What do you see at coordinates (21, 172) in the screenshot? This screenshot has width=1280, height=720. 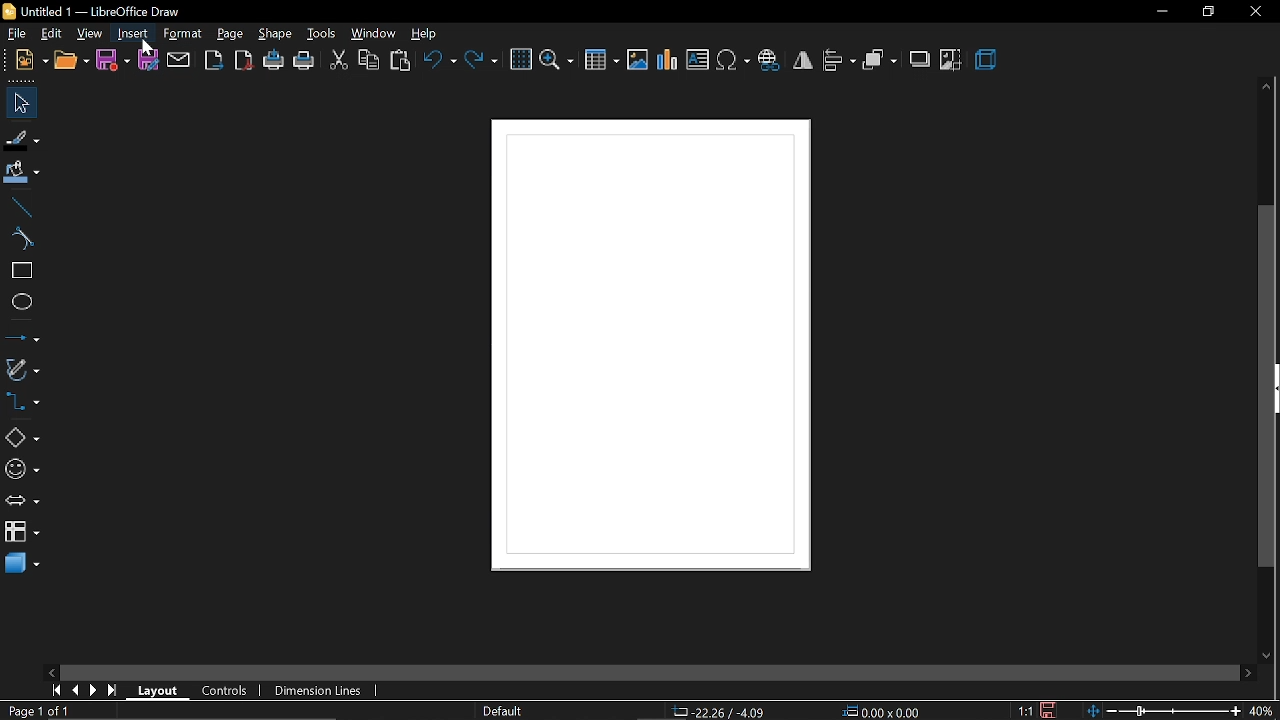 I see `fill color` at bounding box center [21, 172].